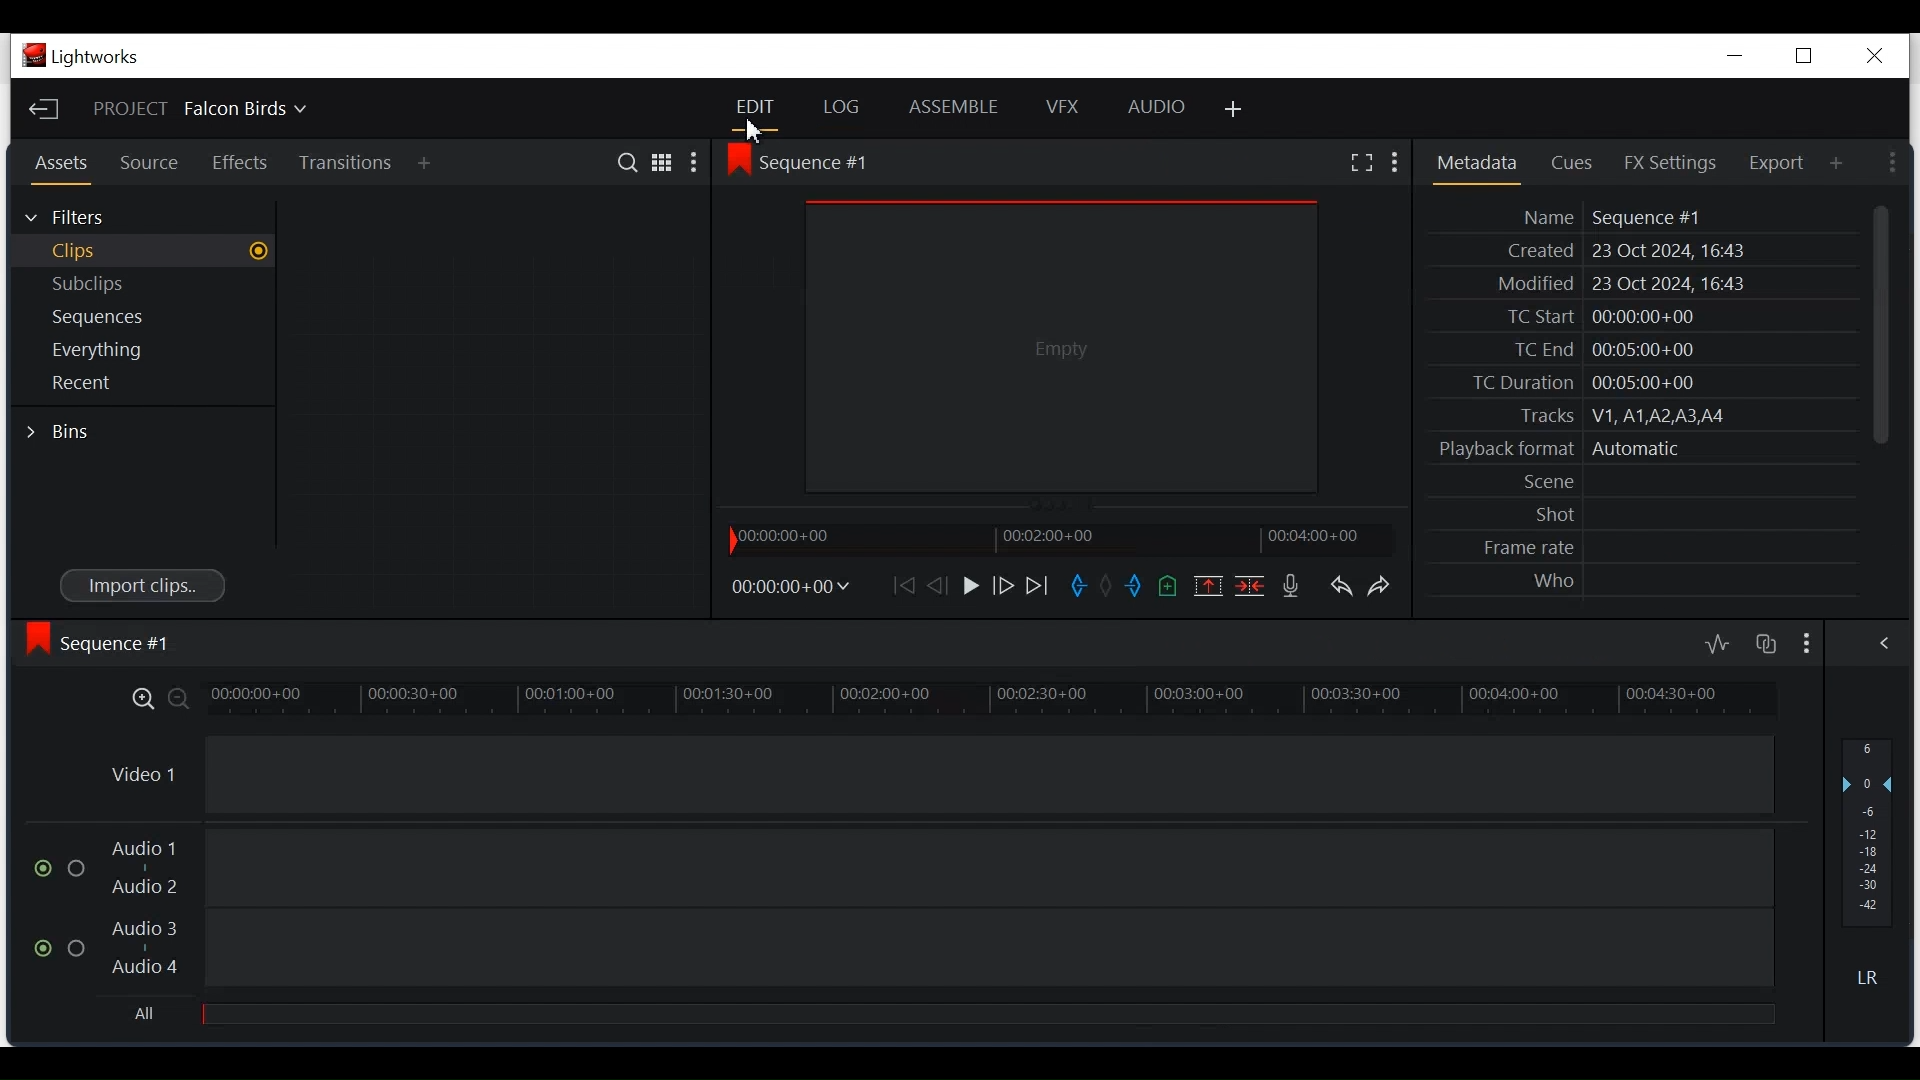 The image size is (1920, 1080). I want to click on Video Track, so click(897, 772).